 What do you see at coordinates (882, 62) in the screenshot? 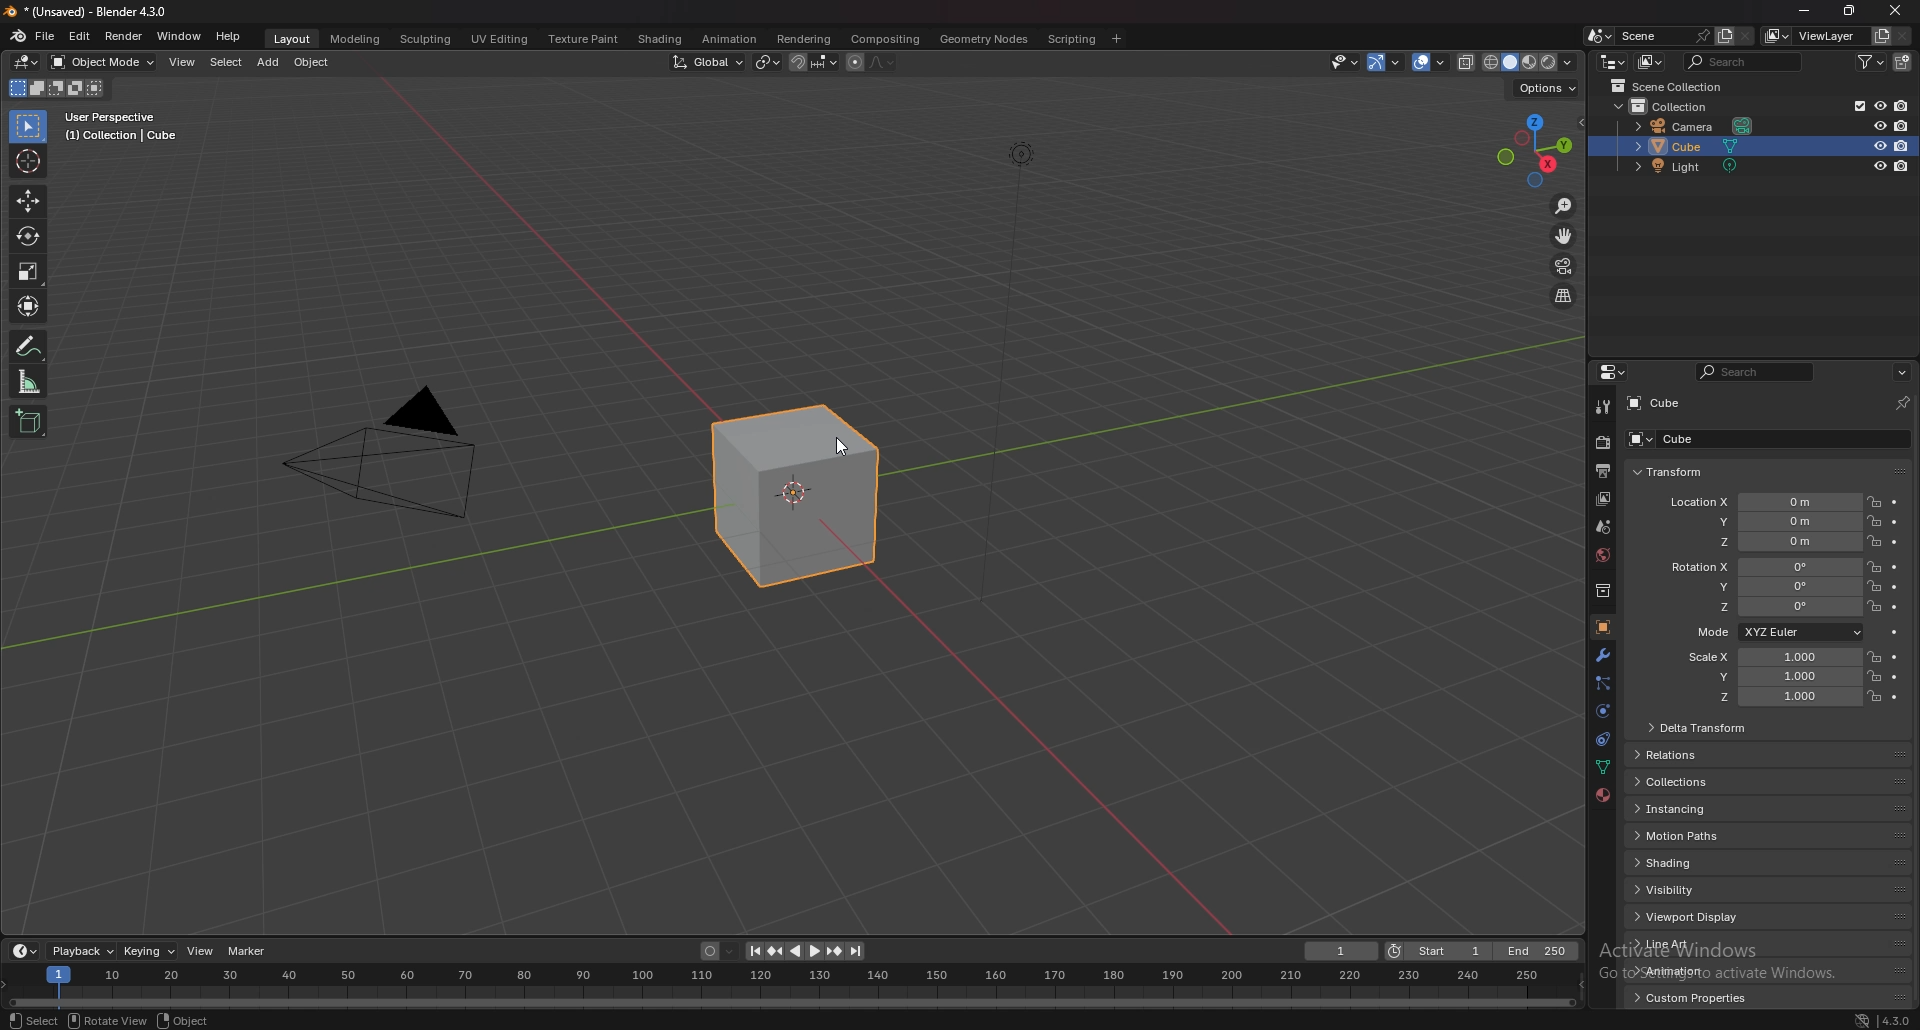
I see `proportional editing falloff` at bounding box center [882, 62].